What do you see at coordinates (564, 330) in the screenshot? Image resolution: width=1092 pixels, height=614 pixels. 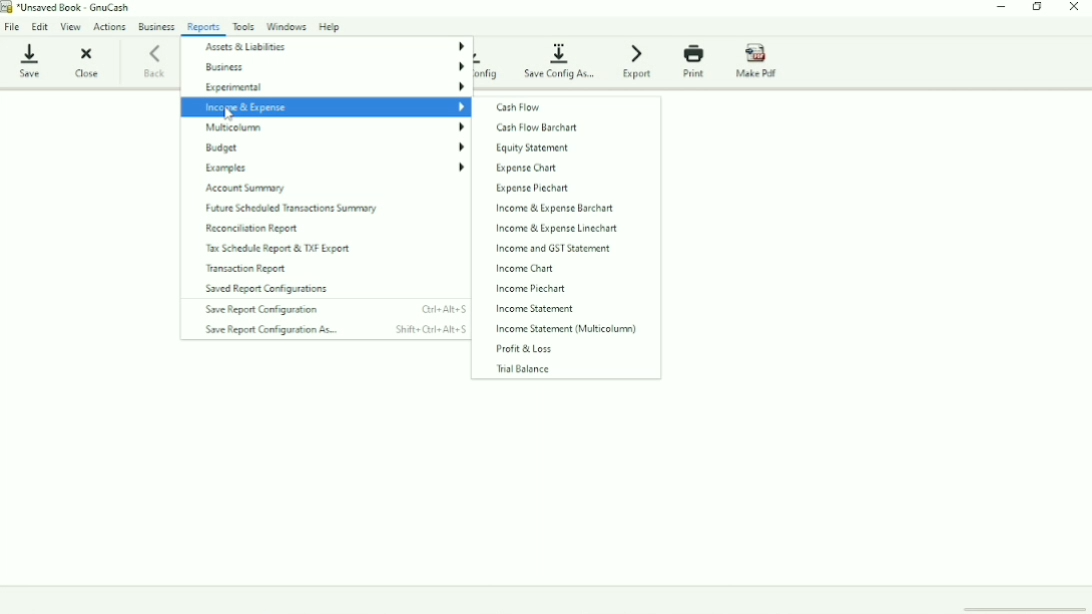 I see `Income Statement (Multicolumn)` at bounding box center [564, 330].